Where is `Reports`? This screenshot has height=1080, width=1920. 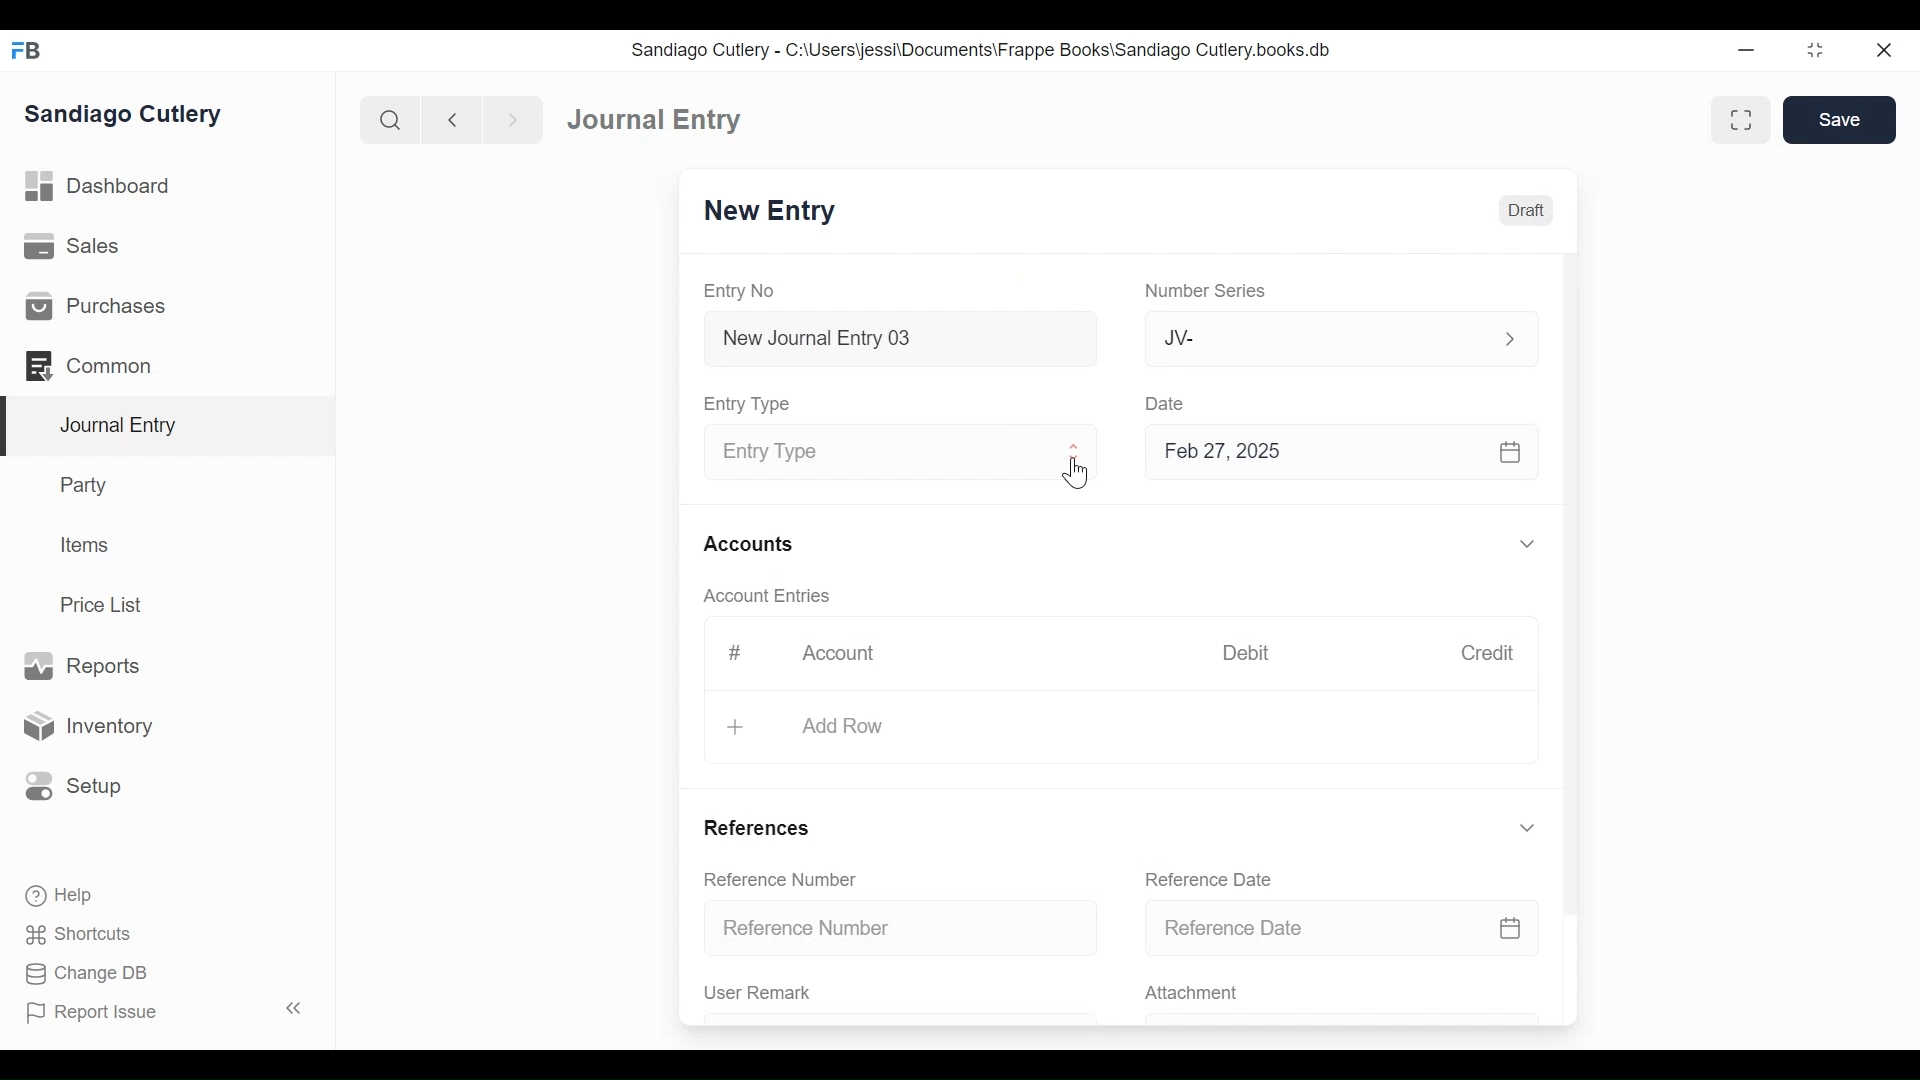
Reports is located at coordinates (88, 666).